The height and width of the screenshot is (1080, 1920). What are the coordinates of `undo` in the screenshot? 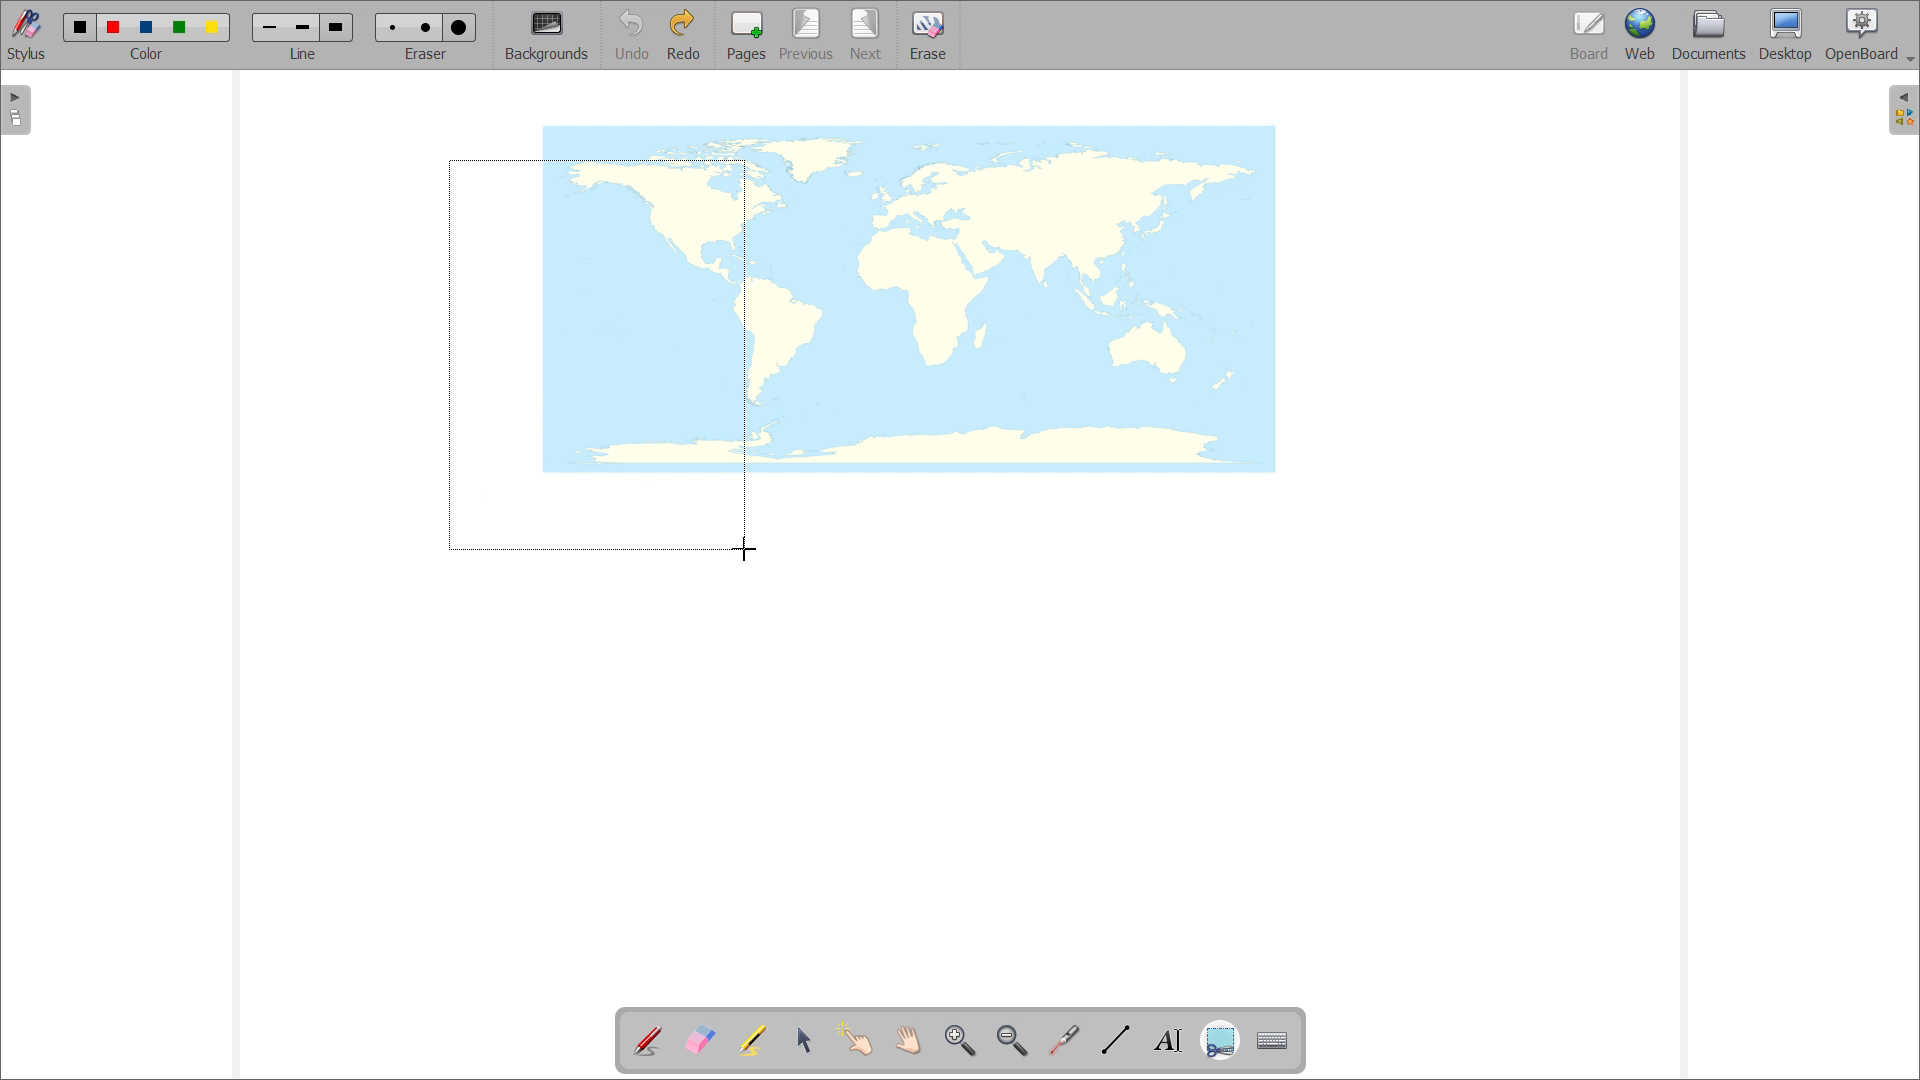 It's located at (631, 35).